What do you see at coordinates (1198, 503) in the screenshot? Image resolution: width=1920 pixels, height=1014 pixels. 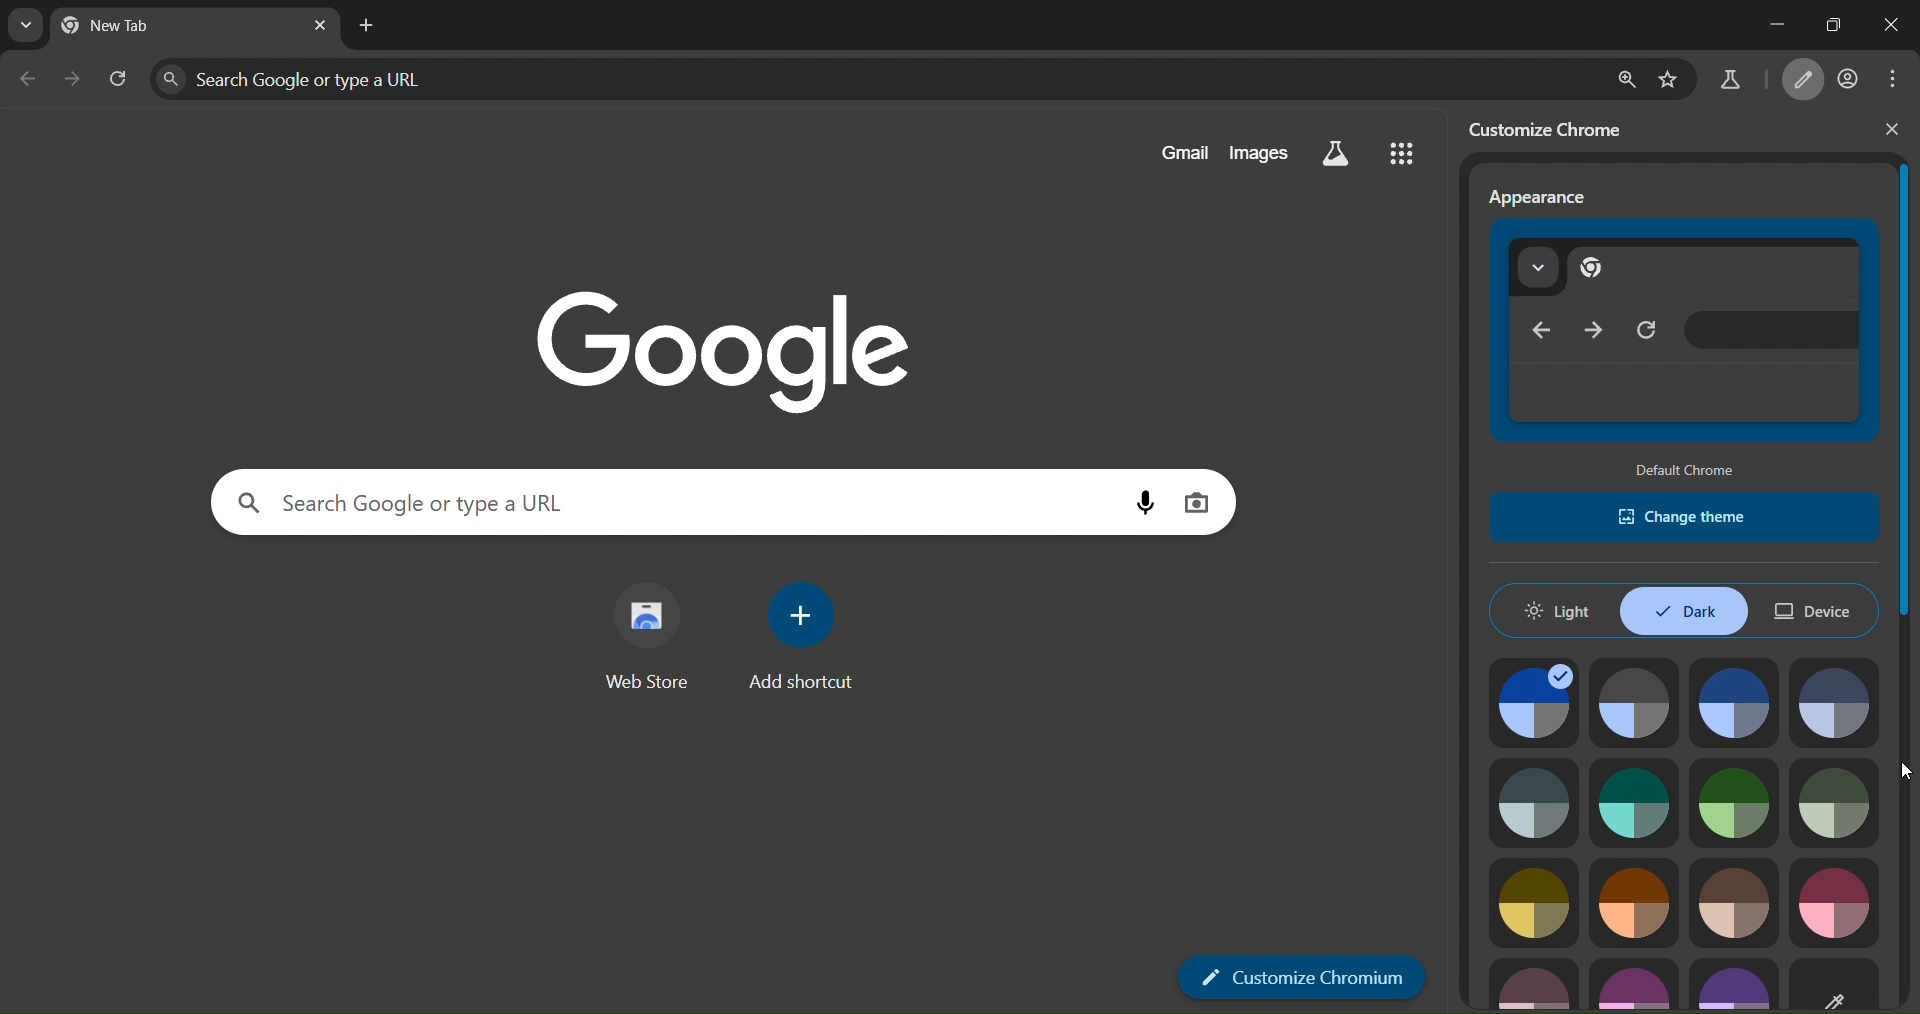 I see `image search` at bounding box center [1198, 503].